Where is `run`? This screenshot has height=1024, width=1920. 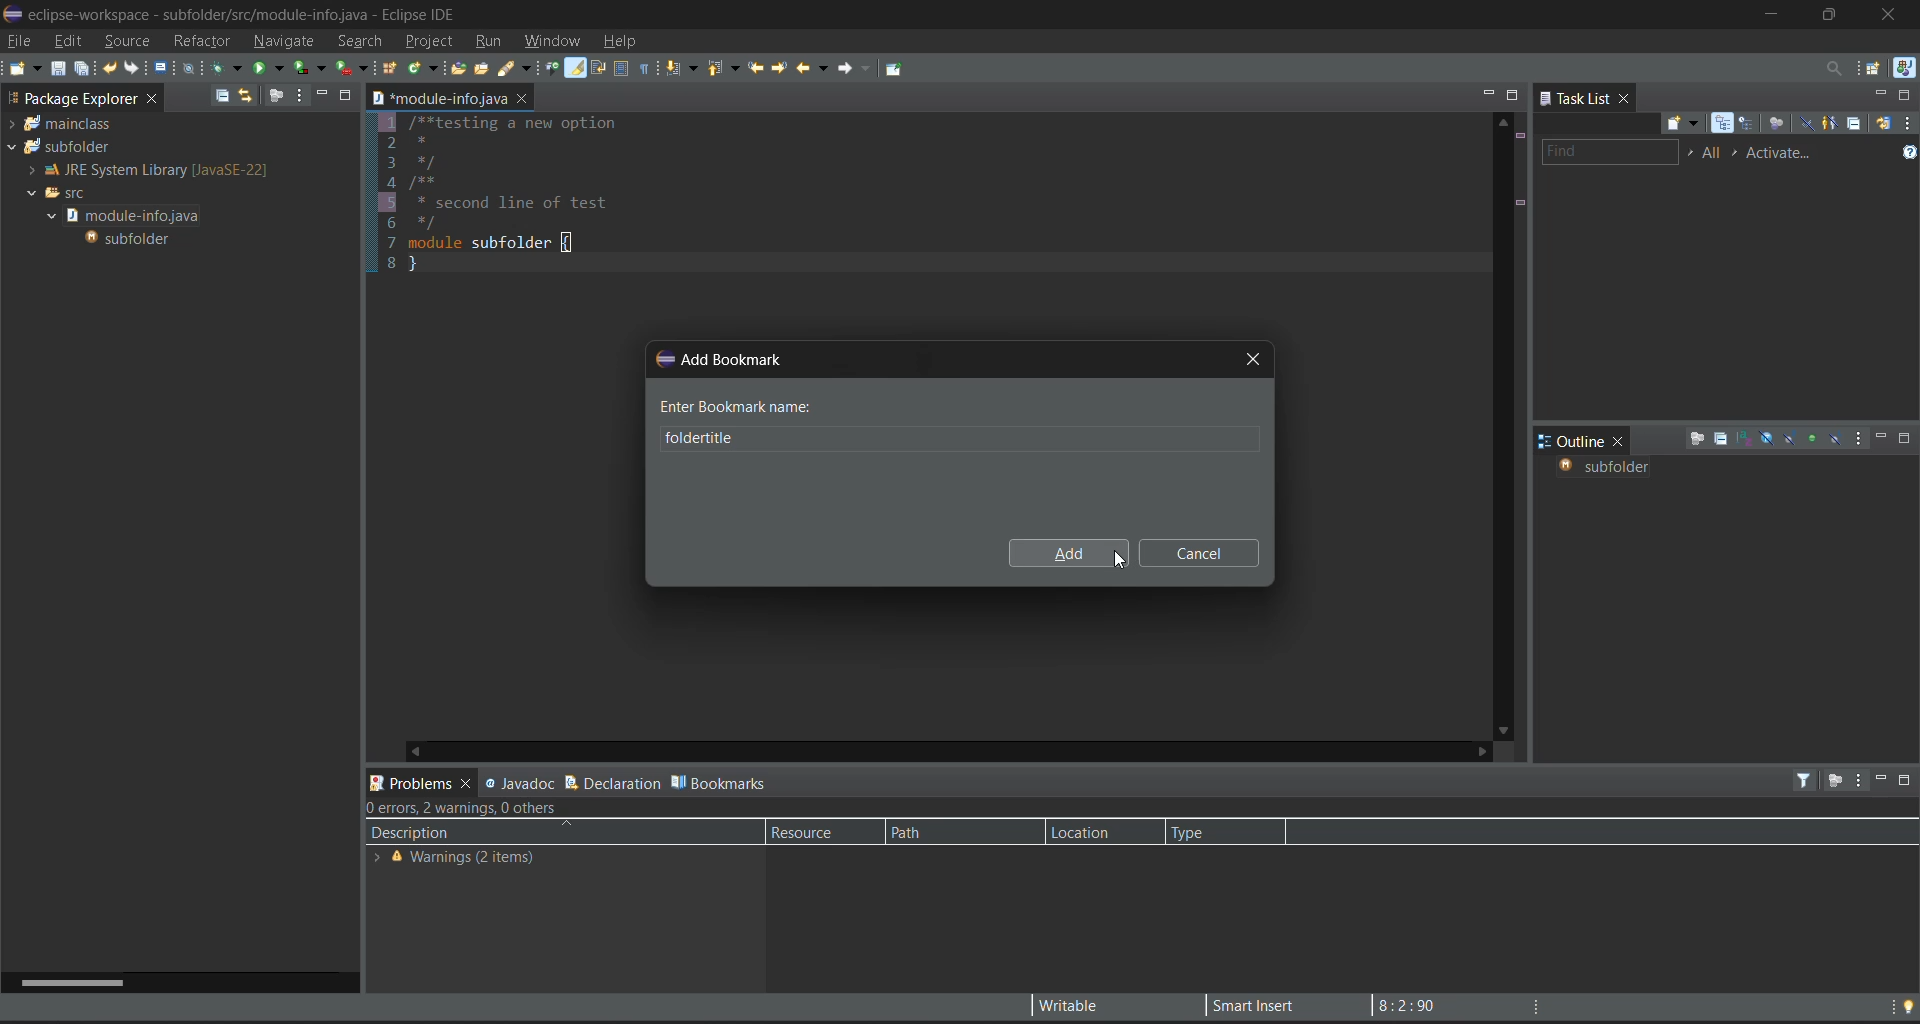
run is located at coordinates (270, 66).